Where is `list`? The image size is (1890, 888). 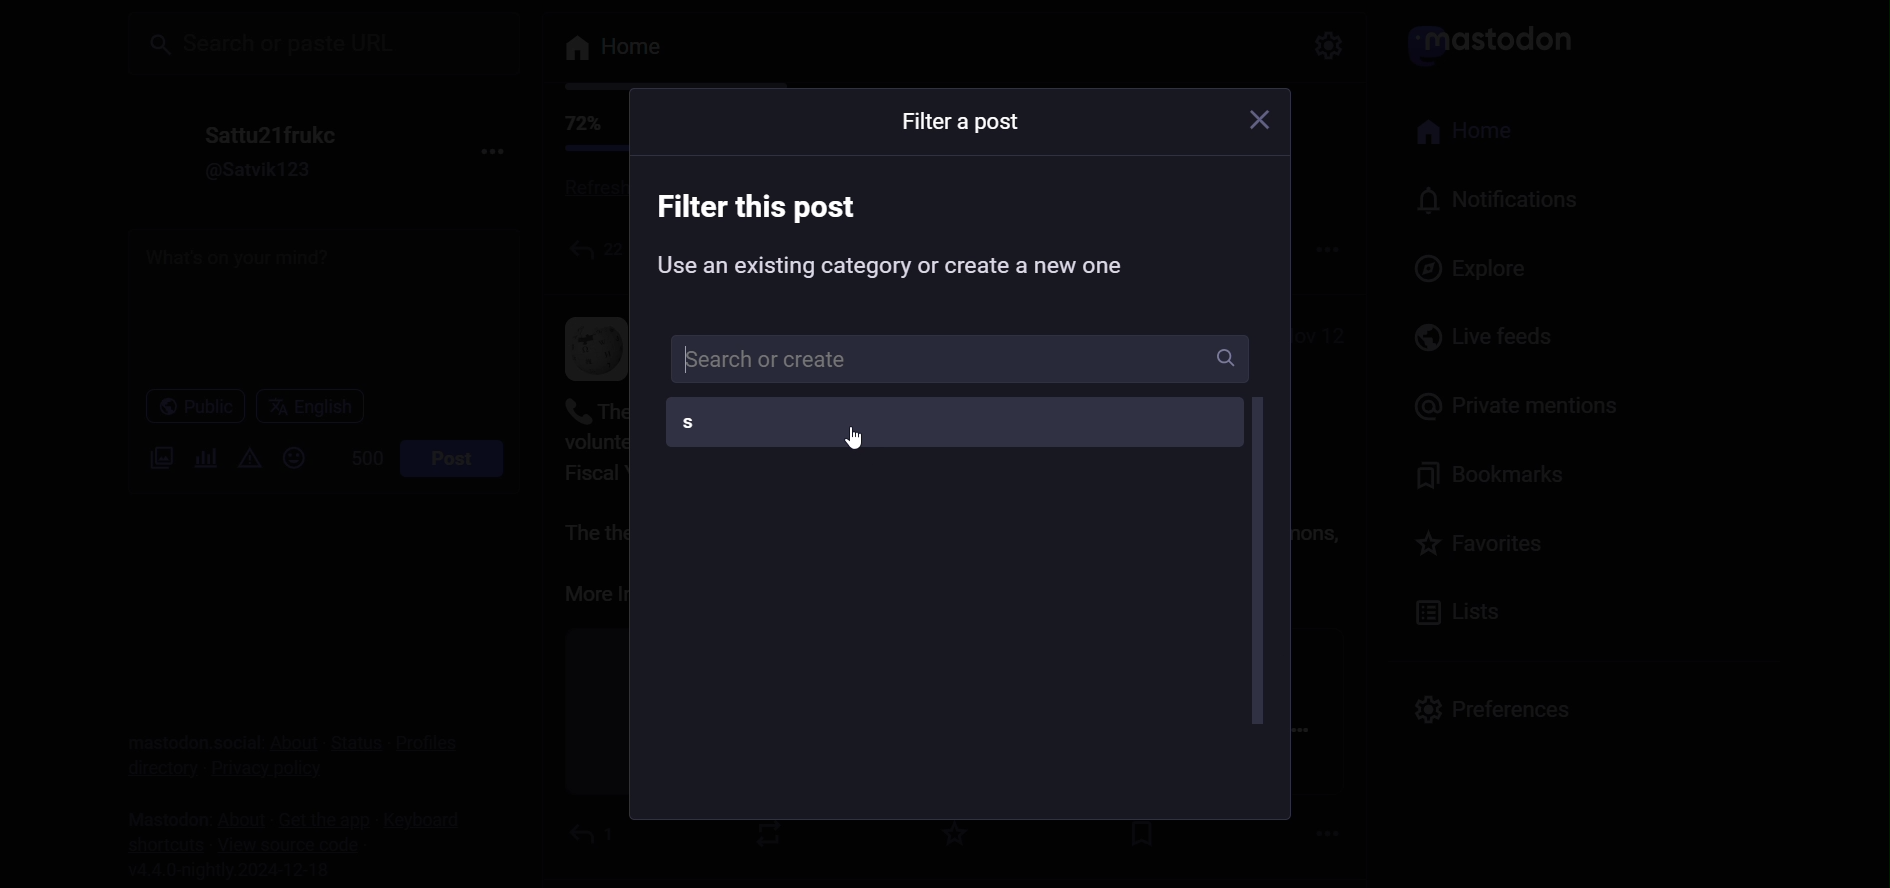
list is located at coordinates (1460, 613).